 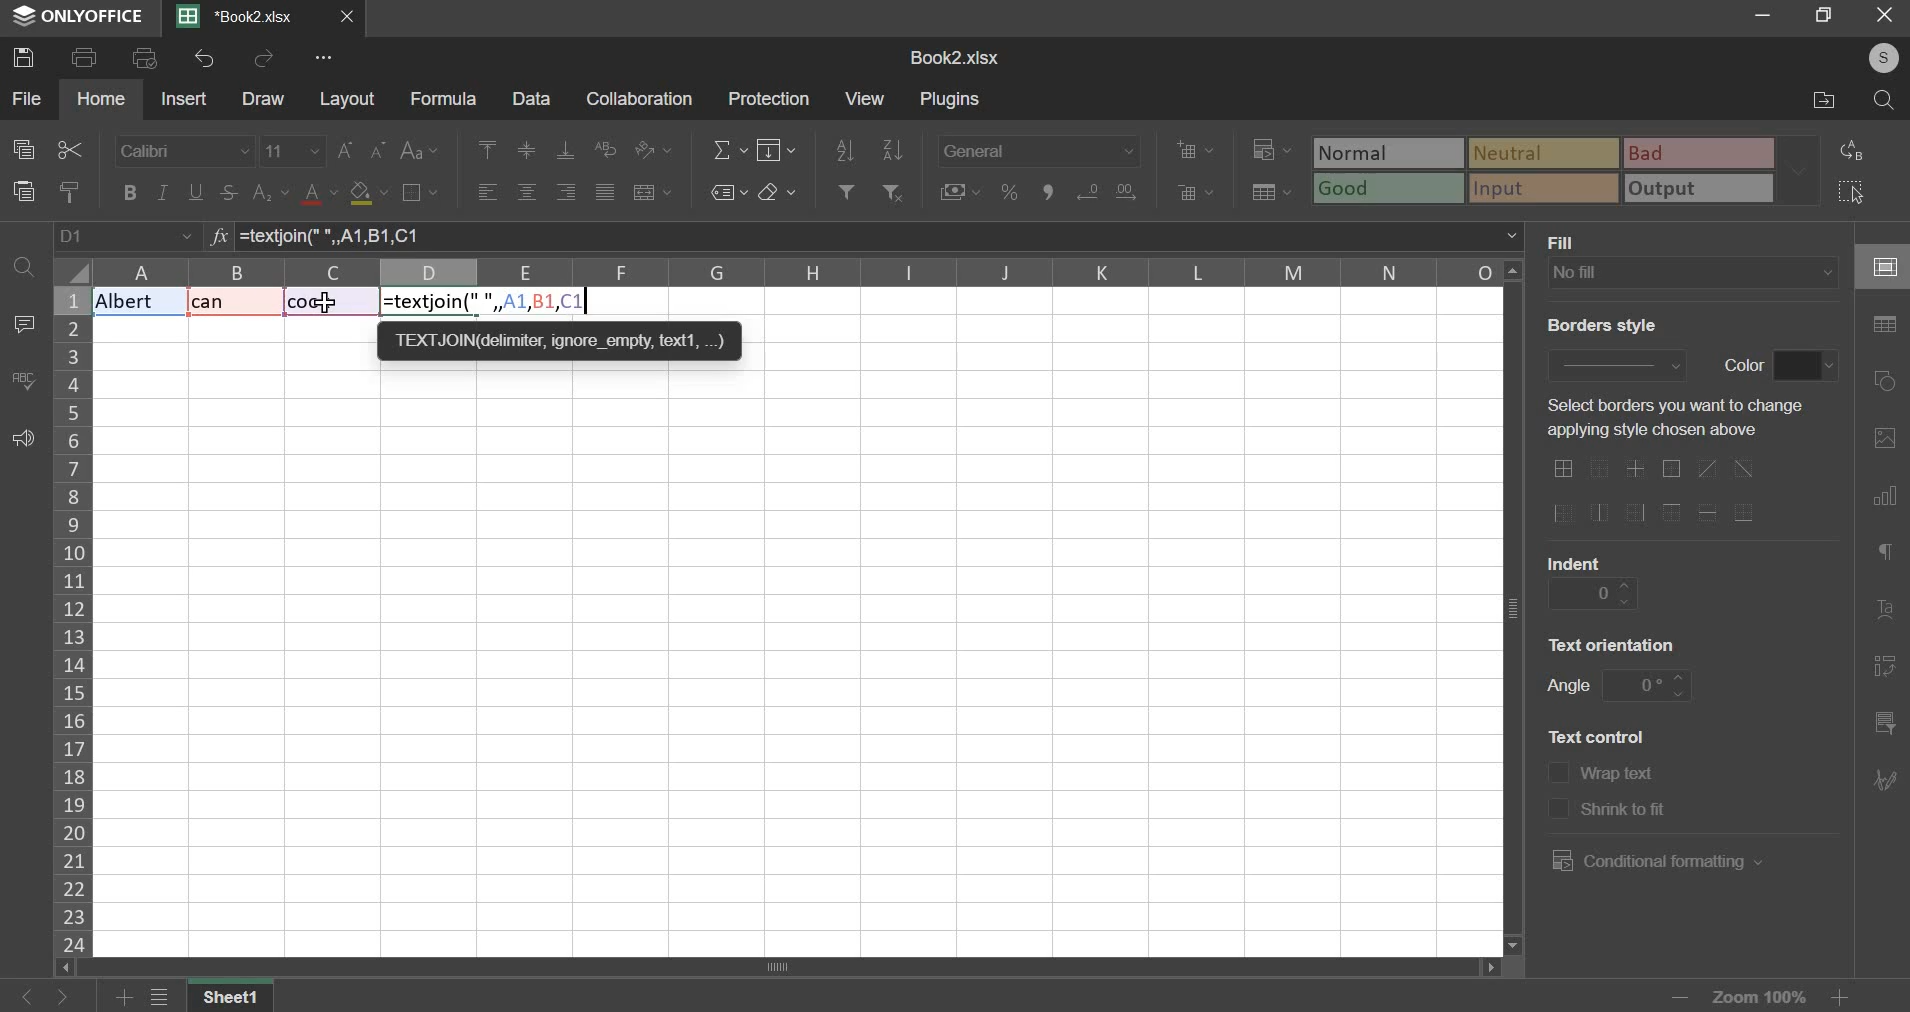 What do you see at coordinates (1593, 593) in the screenshot?
I see `indent` at bounding box center [1593, 593].